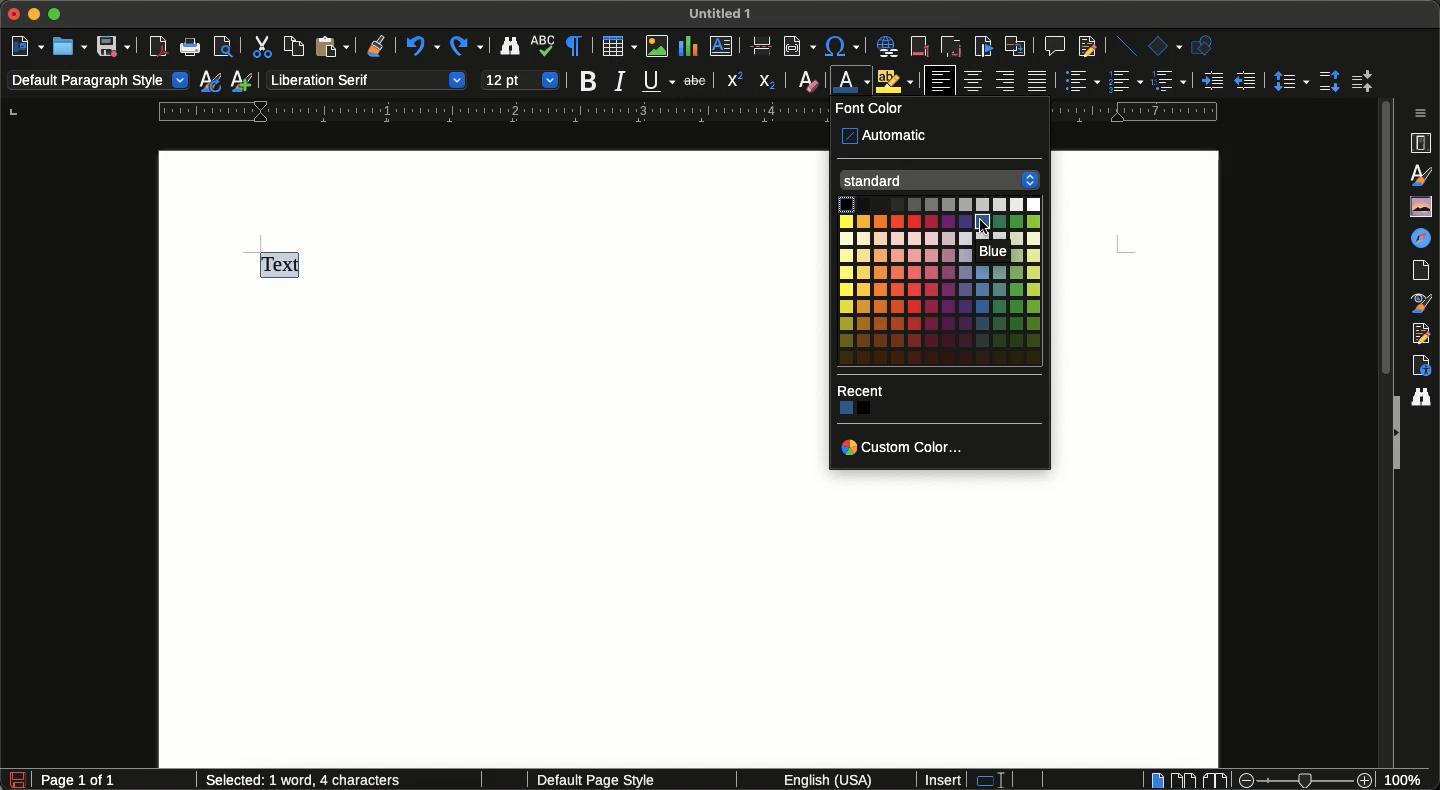  What do you see at coordinates (983, 47) in the screenshot?
I see `Insert bookmark` at bounding box center [983, 47].